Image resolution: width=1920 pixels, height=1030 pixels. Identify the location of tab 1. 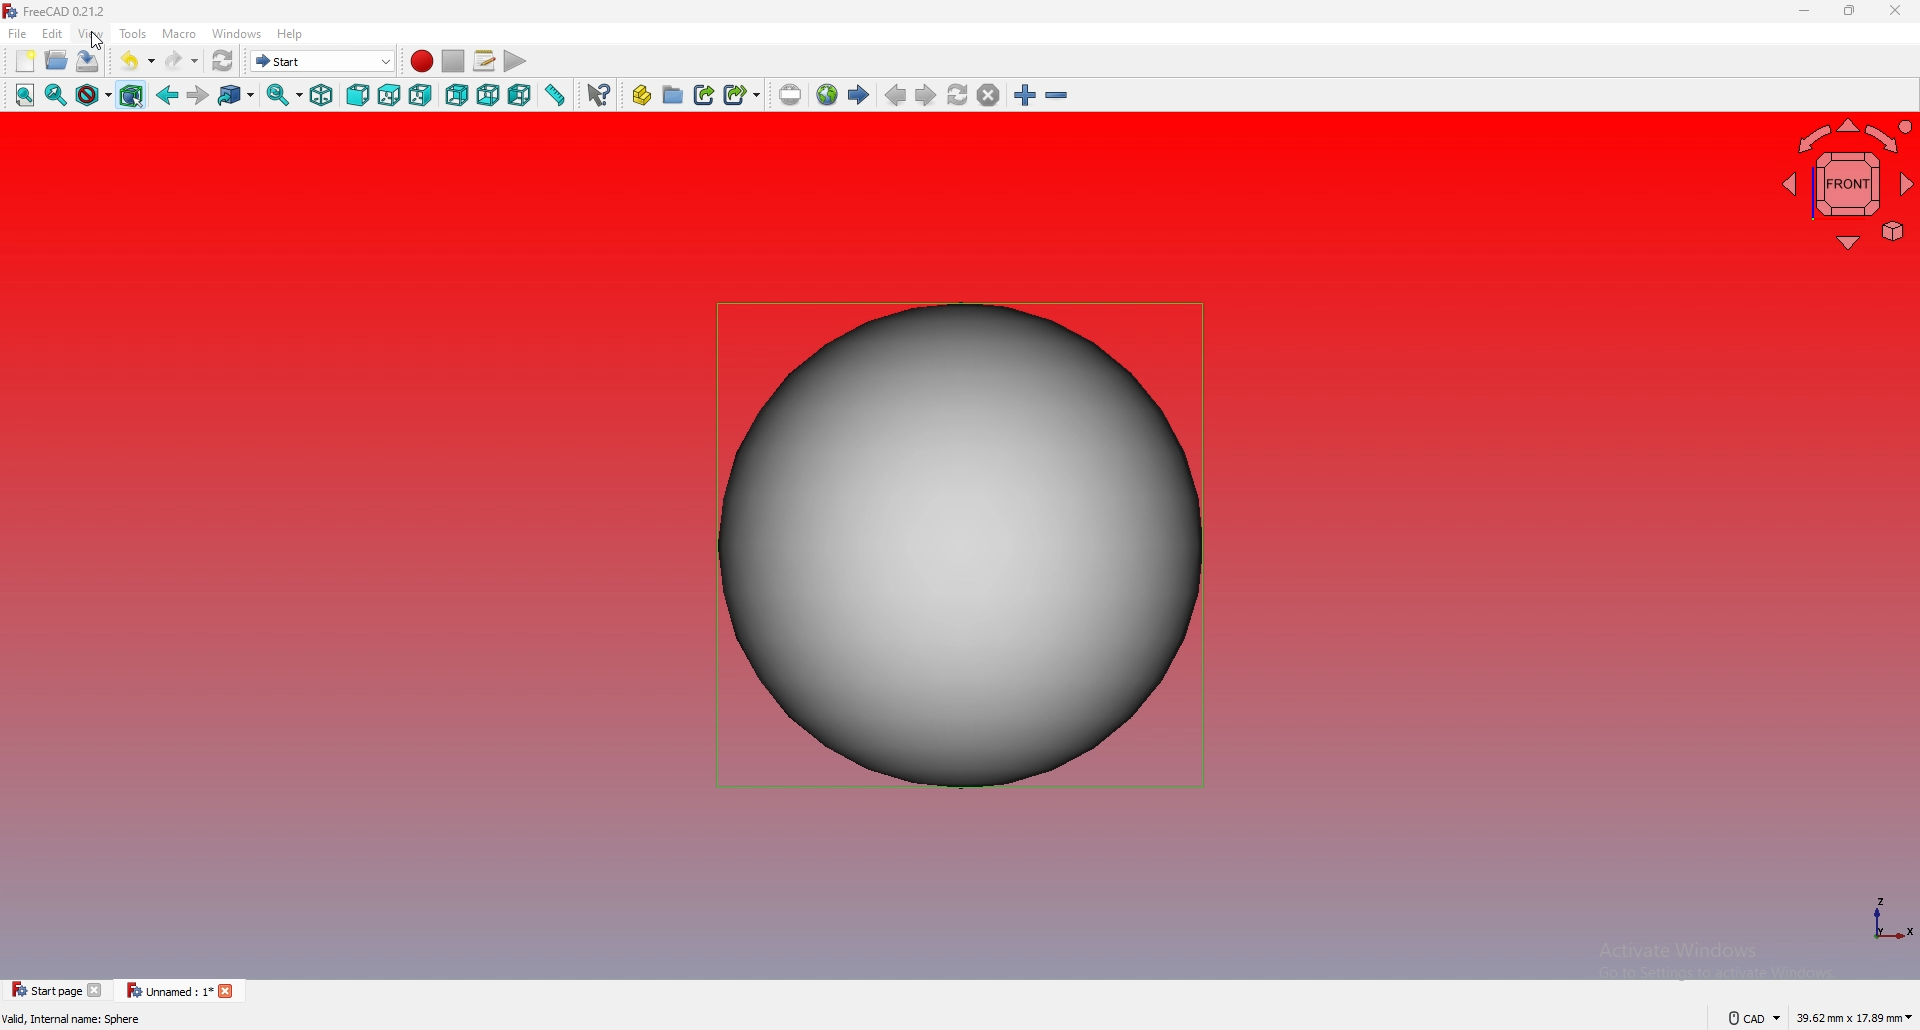
(57, 989).